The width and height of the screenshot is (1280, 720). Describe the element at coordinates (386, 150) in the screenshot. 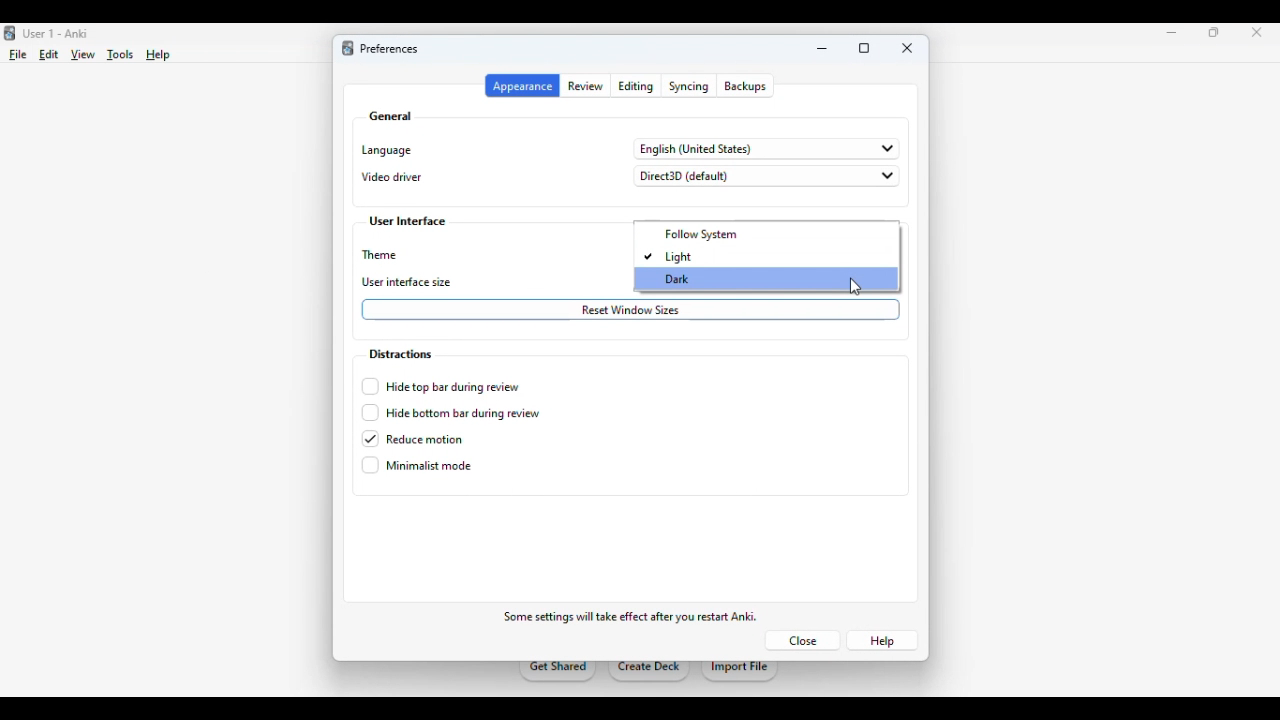

I see `language` at that location.